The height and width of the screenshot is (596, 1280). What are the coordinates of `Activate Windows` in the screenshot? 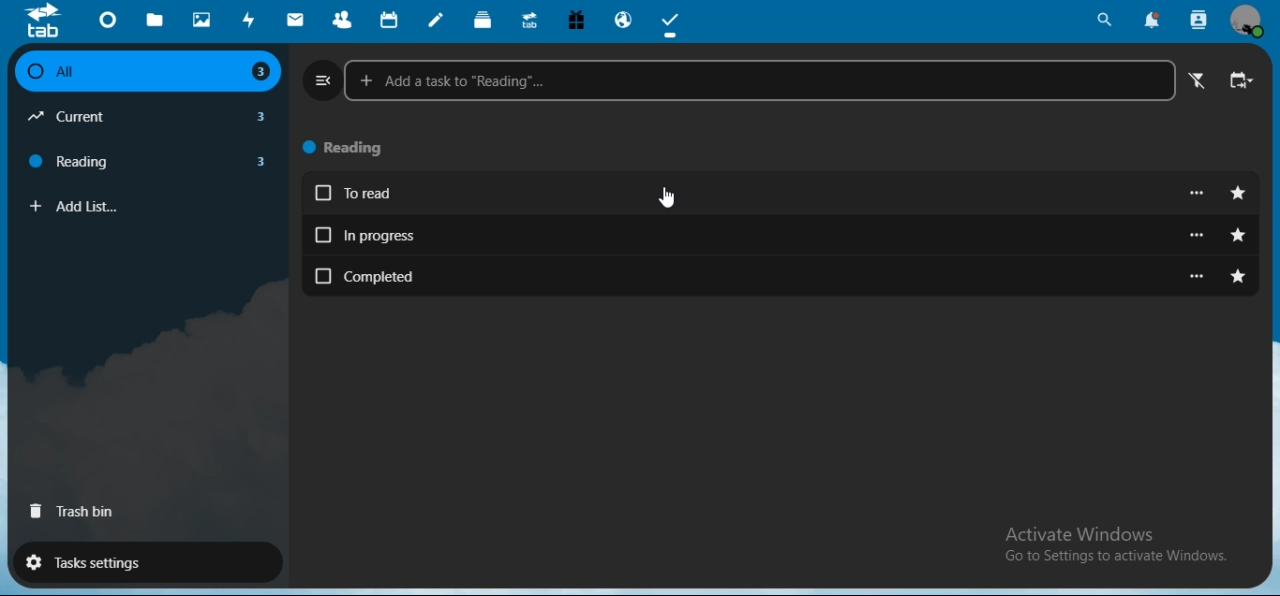 It's located at (1083, 535).